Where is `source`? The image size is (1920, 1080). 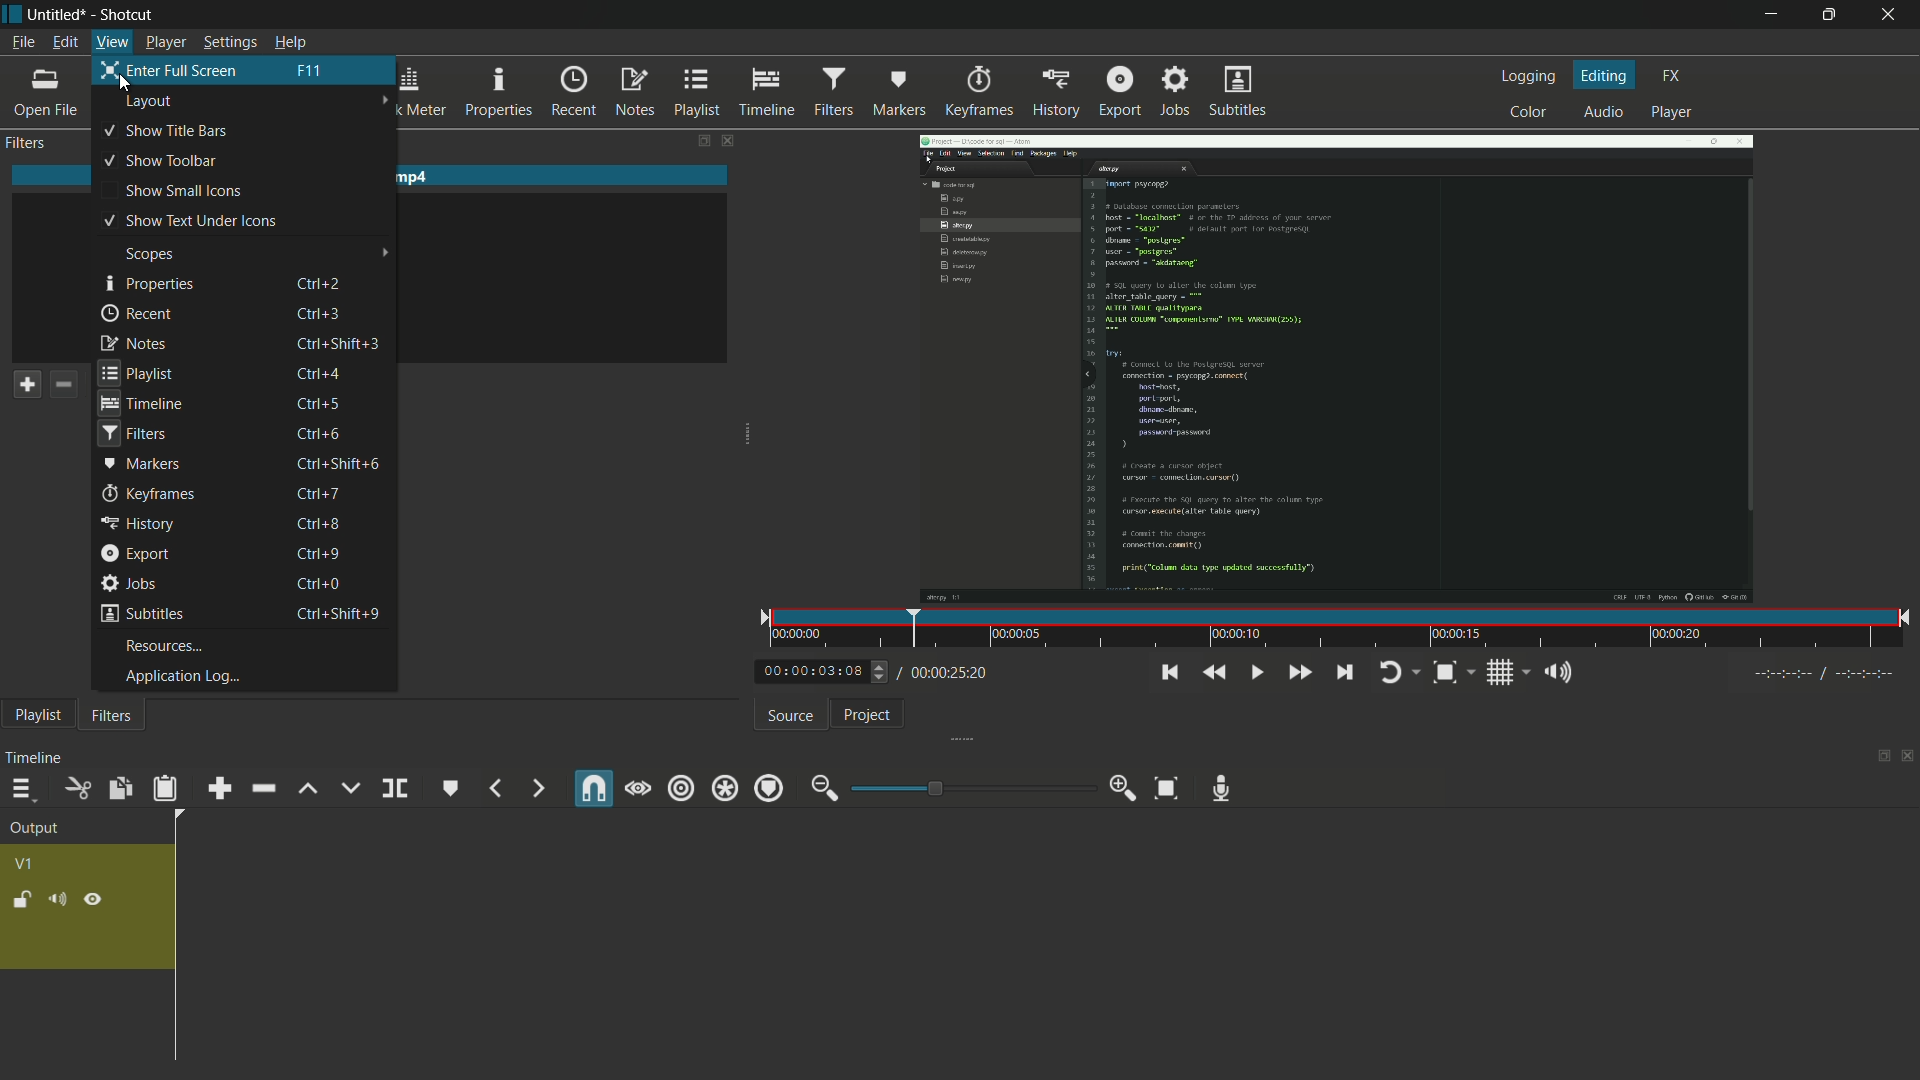
source is located at coordinates (791, 717).